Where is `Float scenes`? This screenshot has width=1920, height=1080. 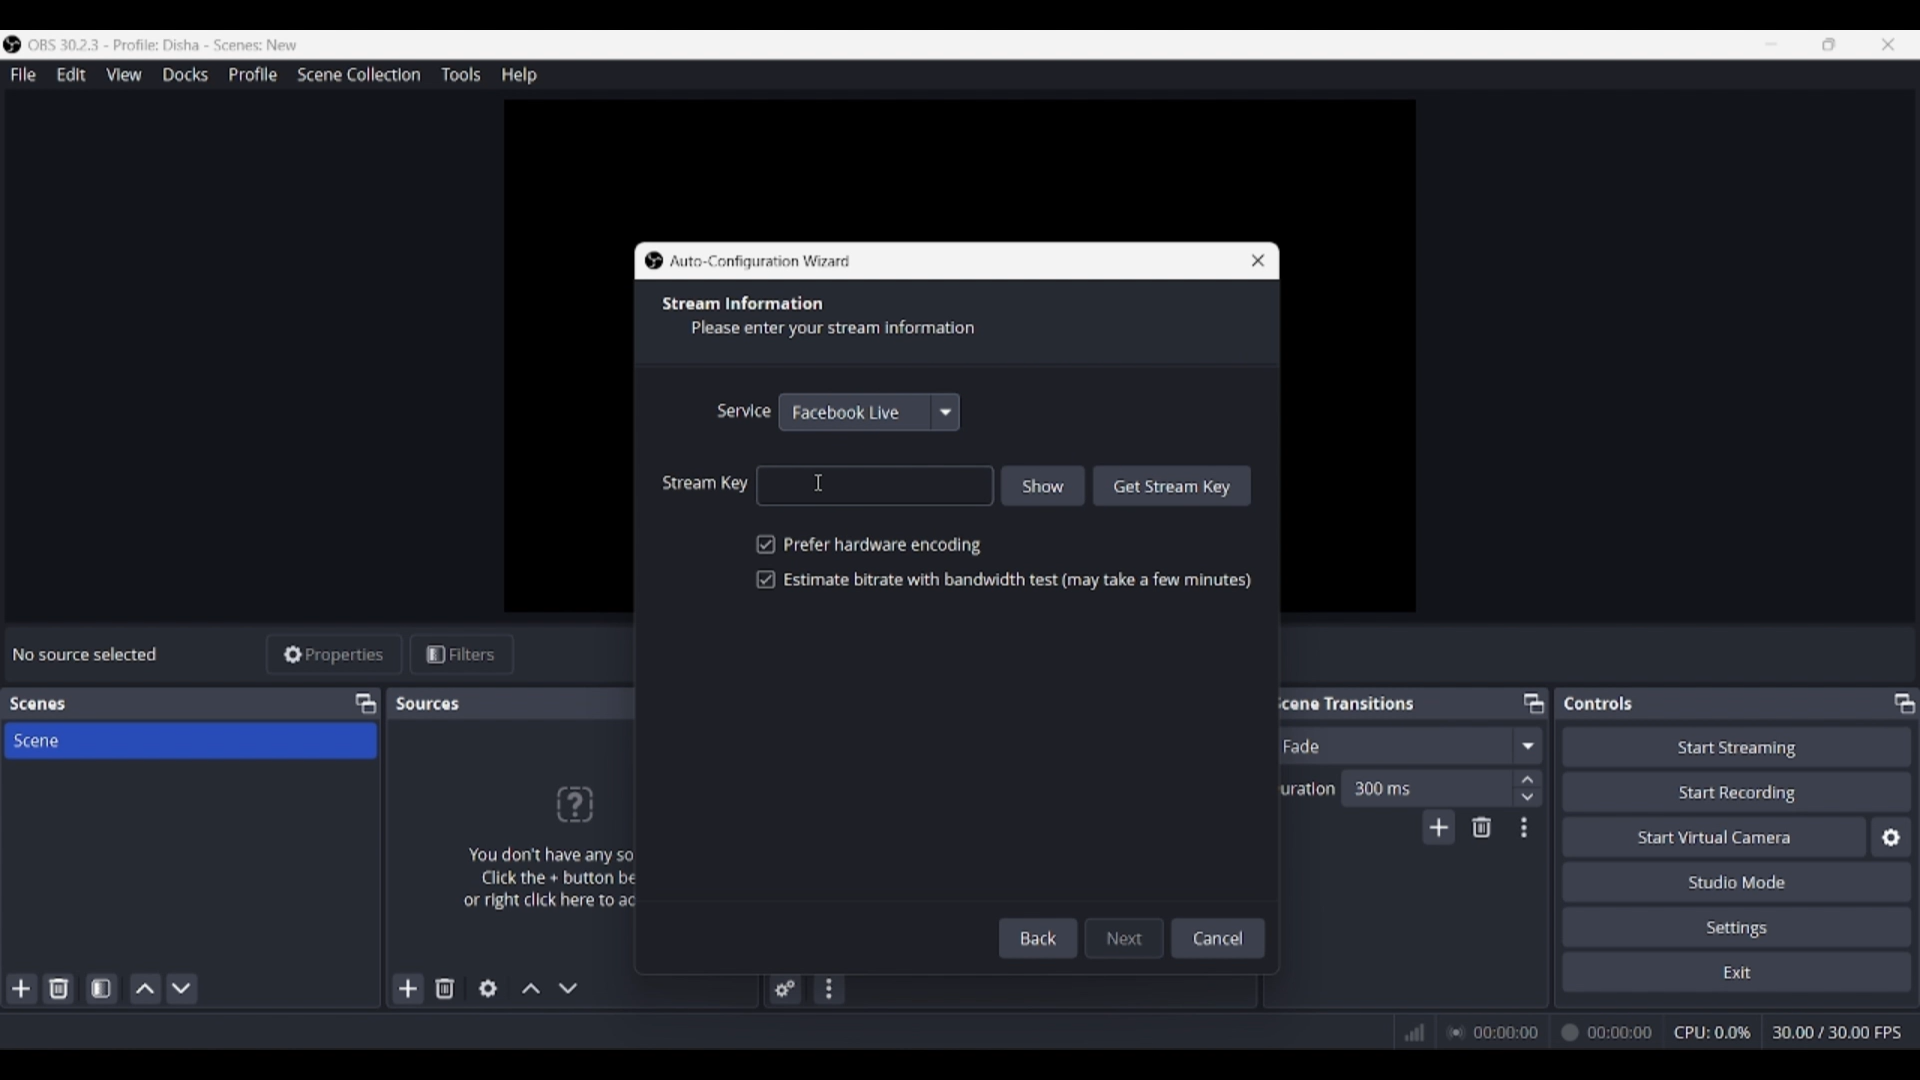
Float scenes is located at coordinates (365, 704).